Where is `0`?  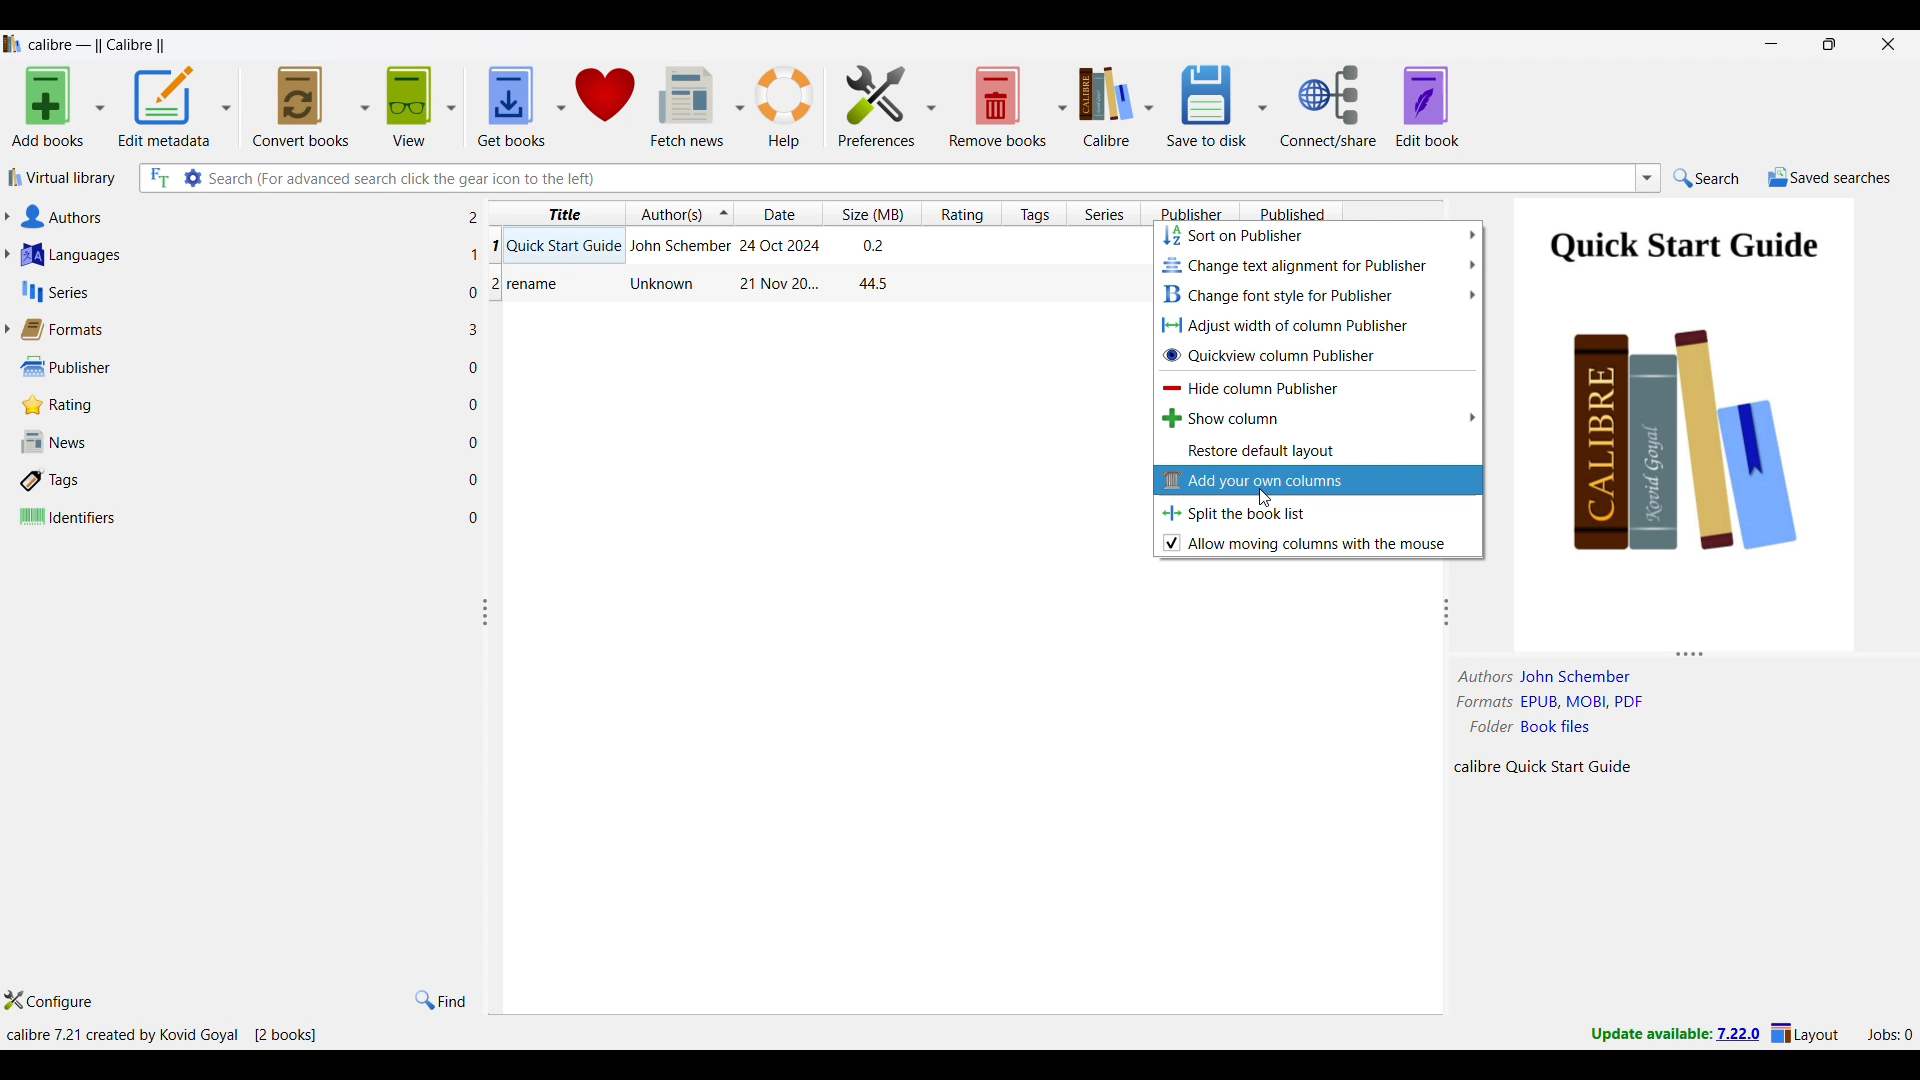
0 is located at coordinates (478, 478).